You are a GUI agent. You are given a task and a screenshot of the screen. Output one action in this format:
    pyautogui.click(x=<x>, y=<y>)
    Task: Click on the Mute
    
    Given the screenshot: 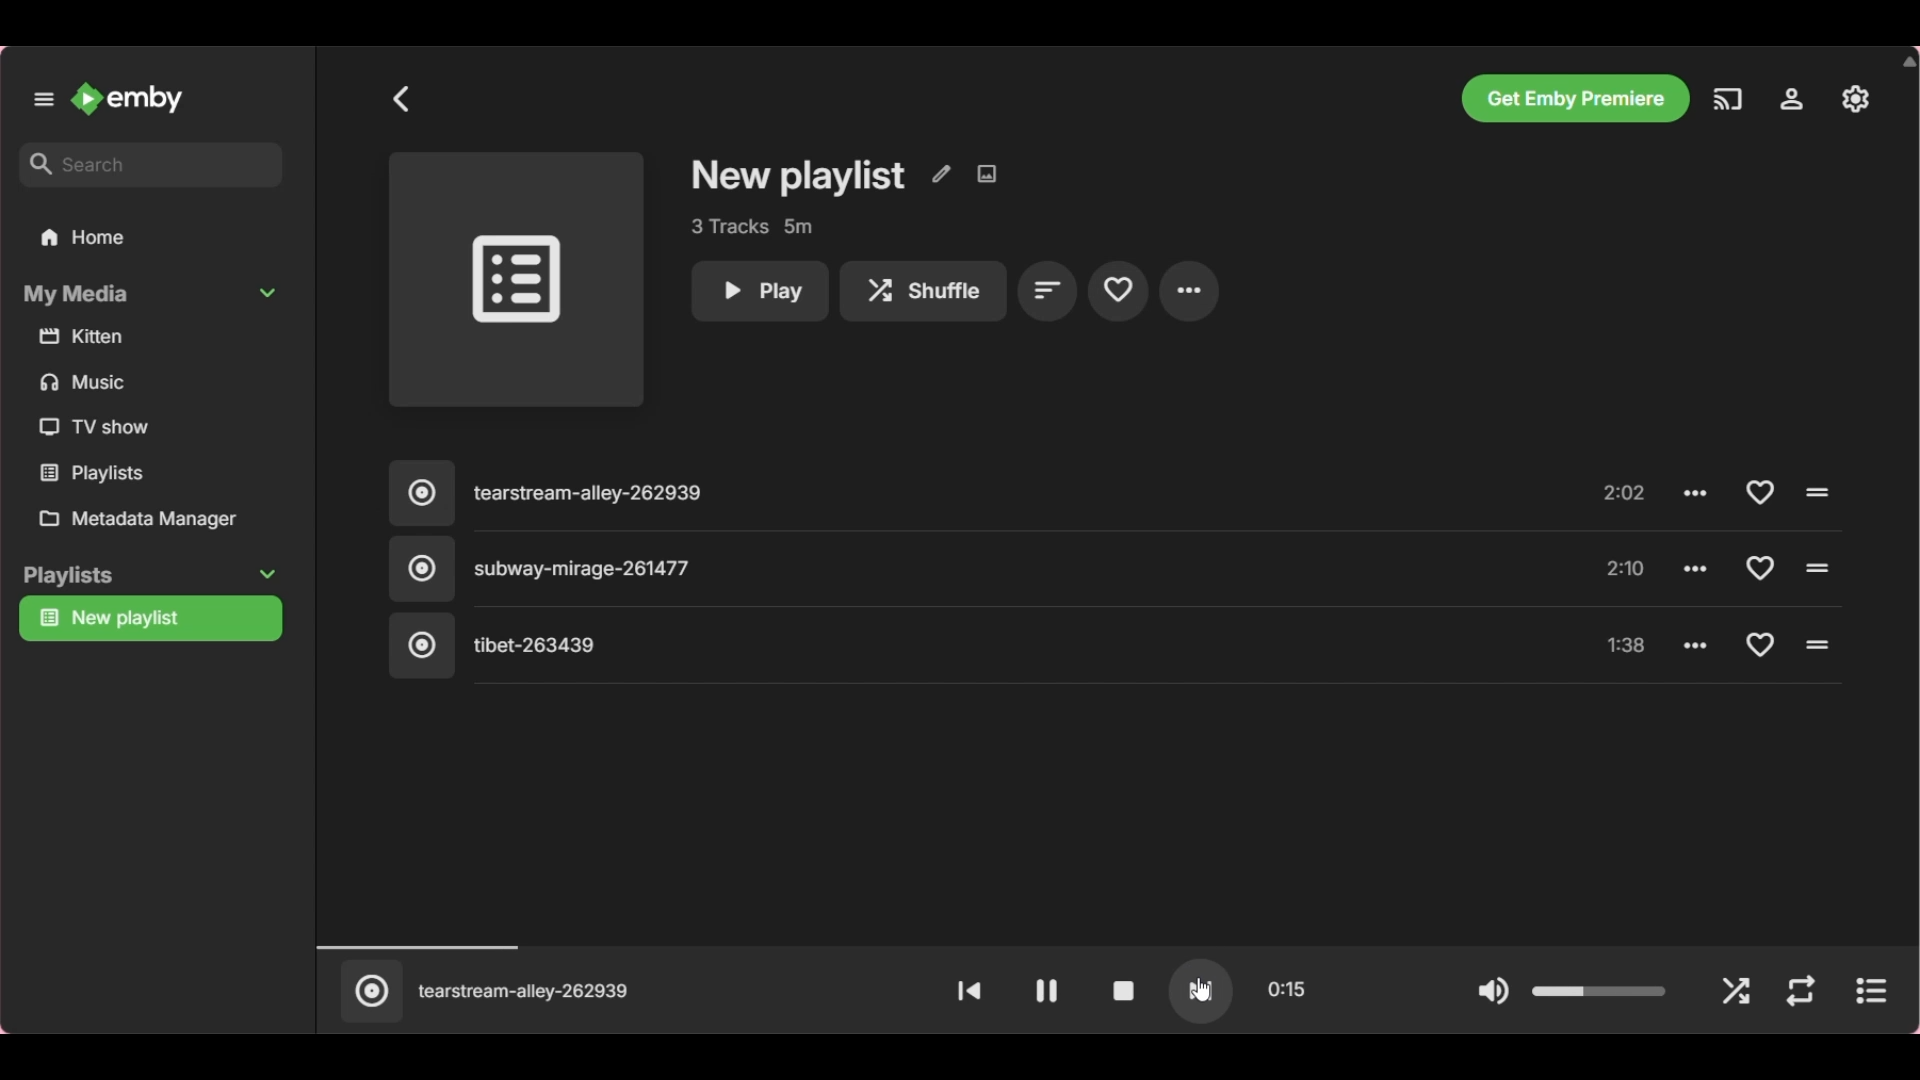 What is the action you would take?
    pyautogui.click(x=1495, y=991)
    